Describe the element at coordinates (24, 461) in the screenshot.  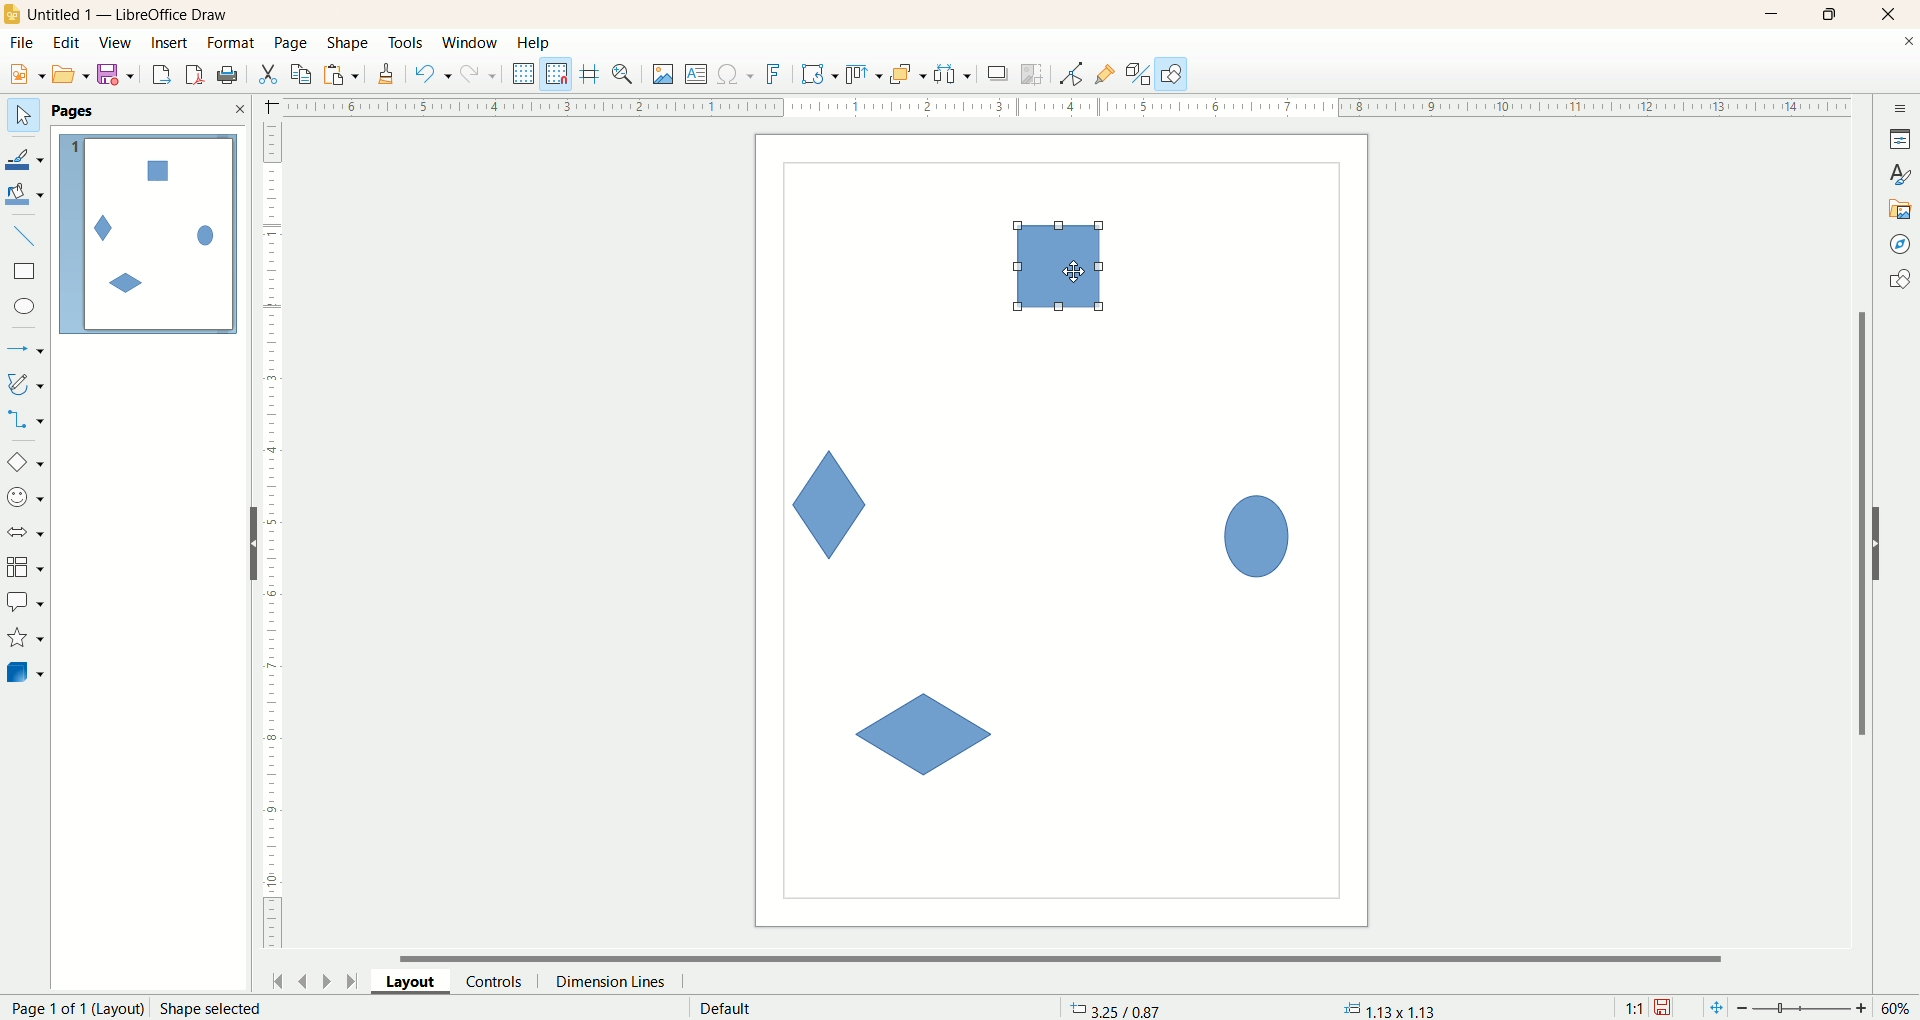
I see `basic shape` at that location.